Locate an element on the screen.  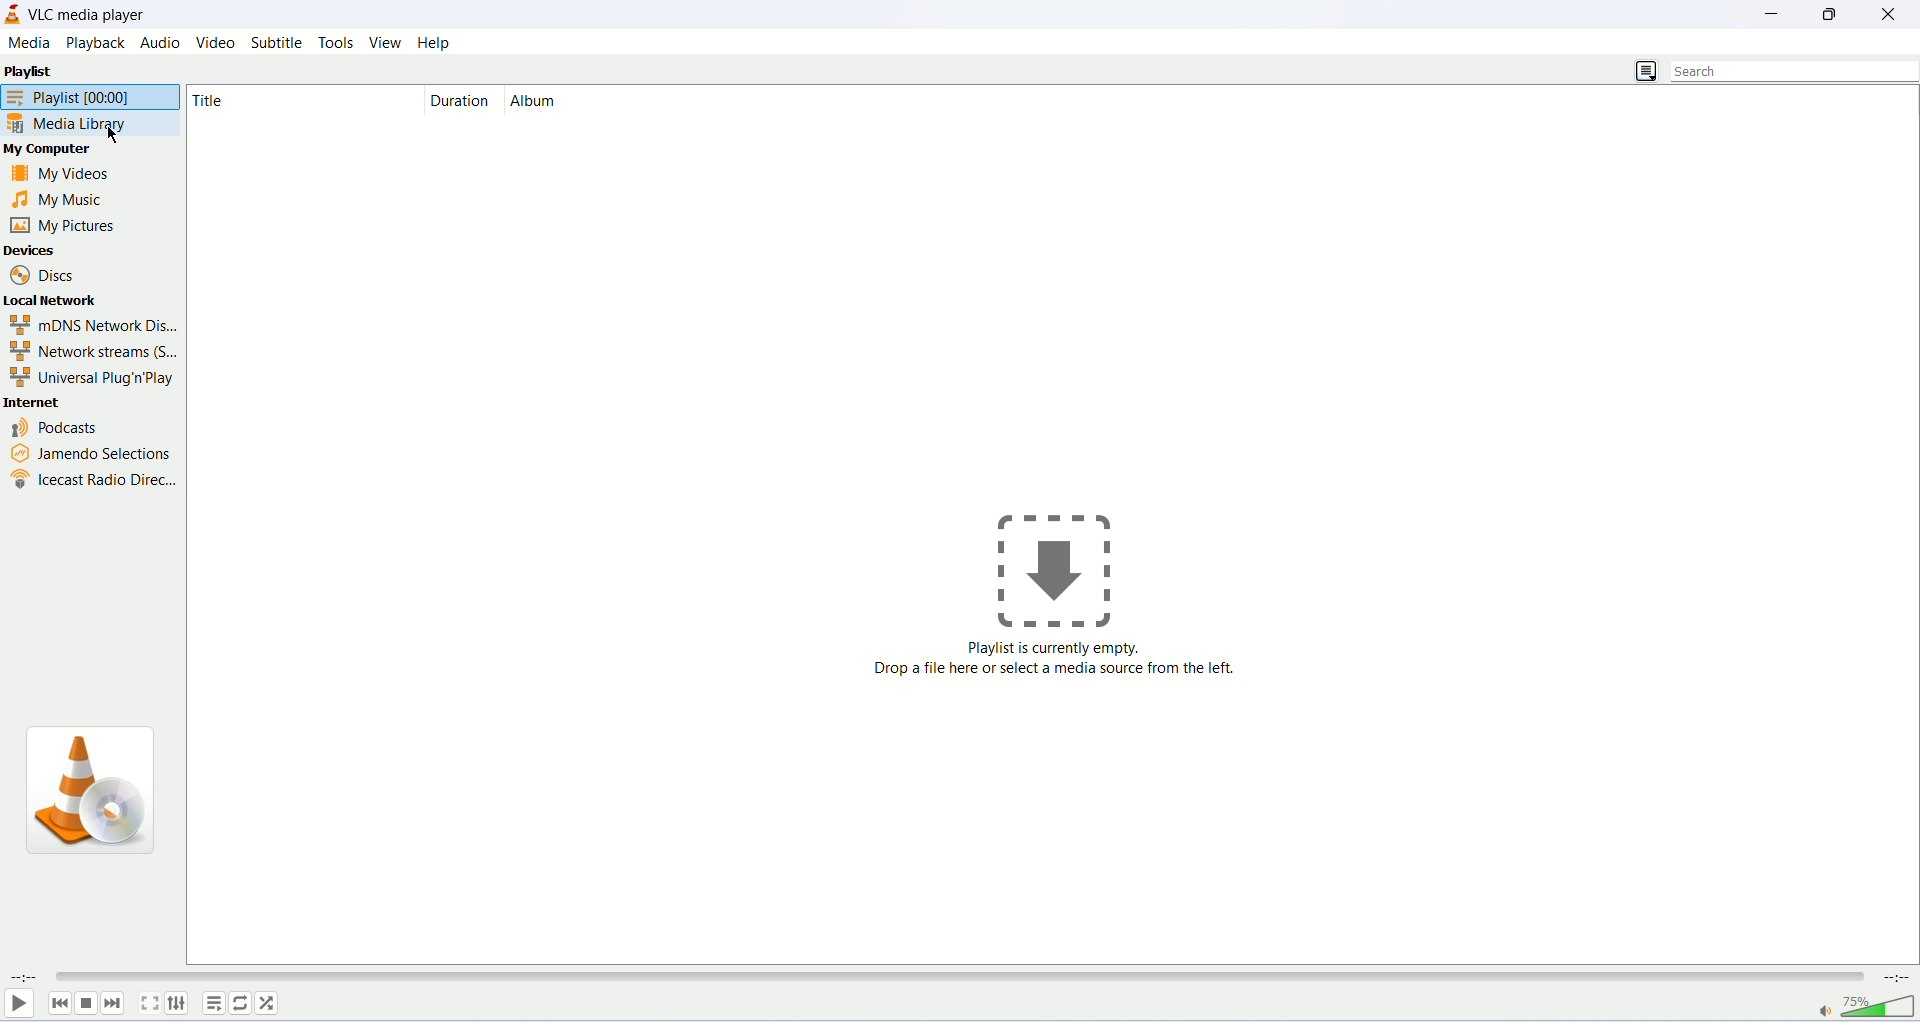
search is located at coordinates (1794, 70).